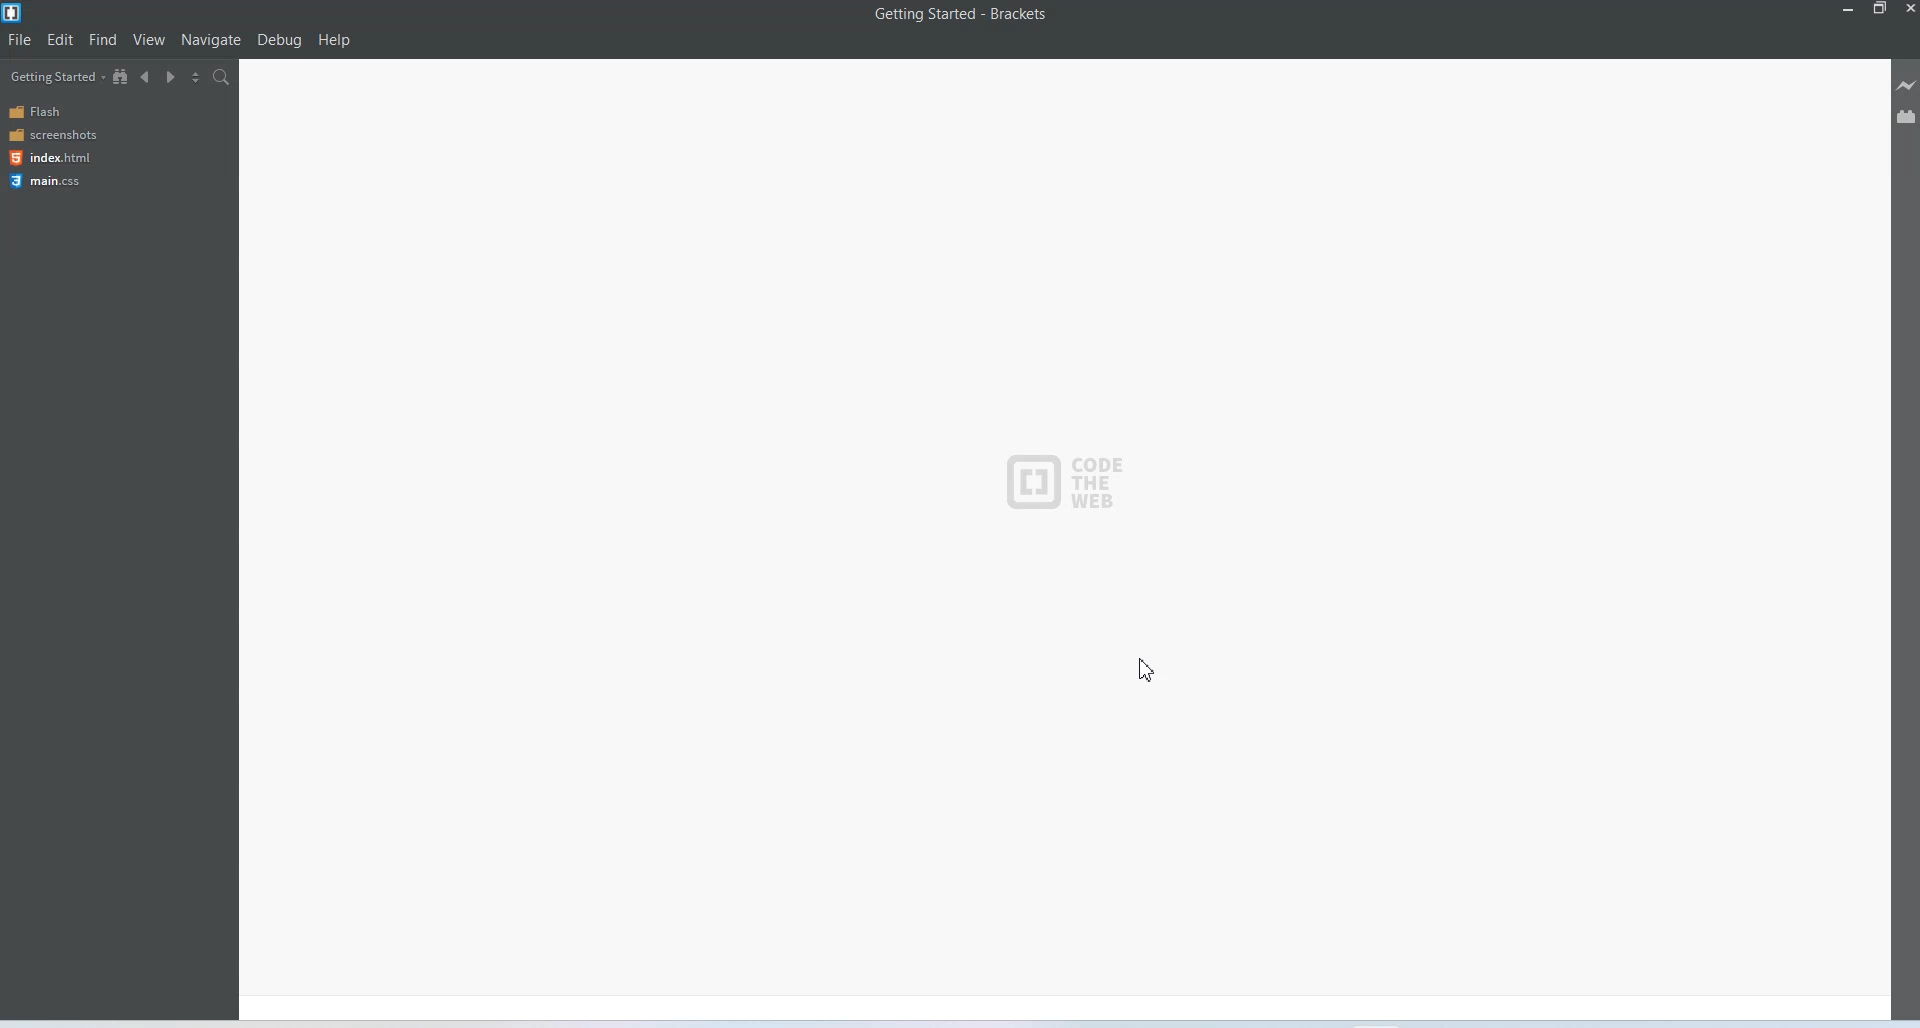  What do you see at coordinates (1850, 10) in the screenshot?
I see `Minimize` at bounding box center [1850, 10].